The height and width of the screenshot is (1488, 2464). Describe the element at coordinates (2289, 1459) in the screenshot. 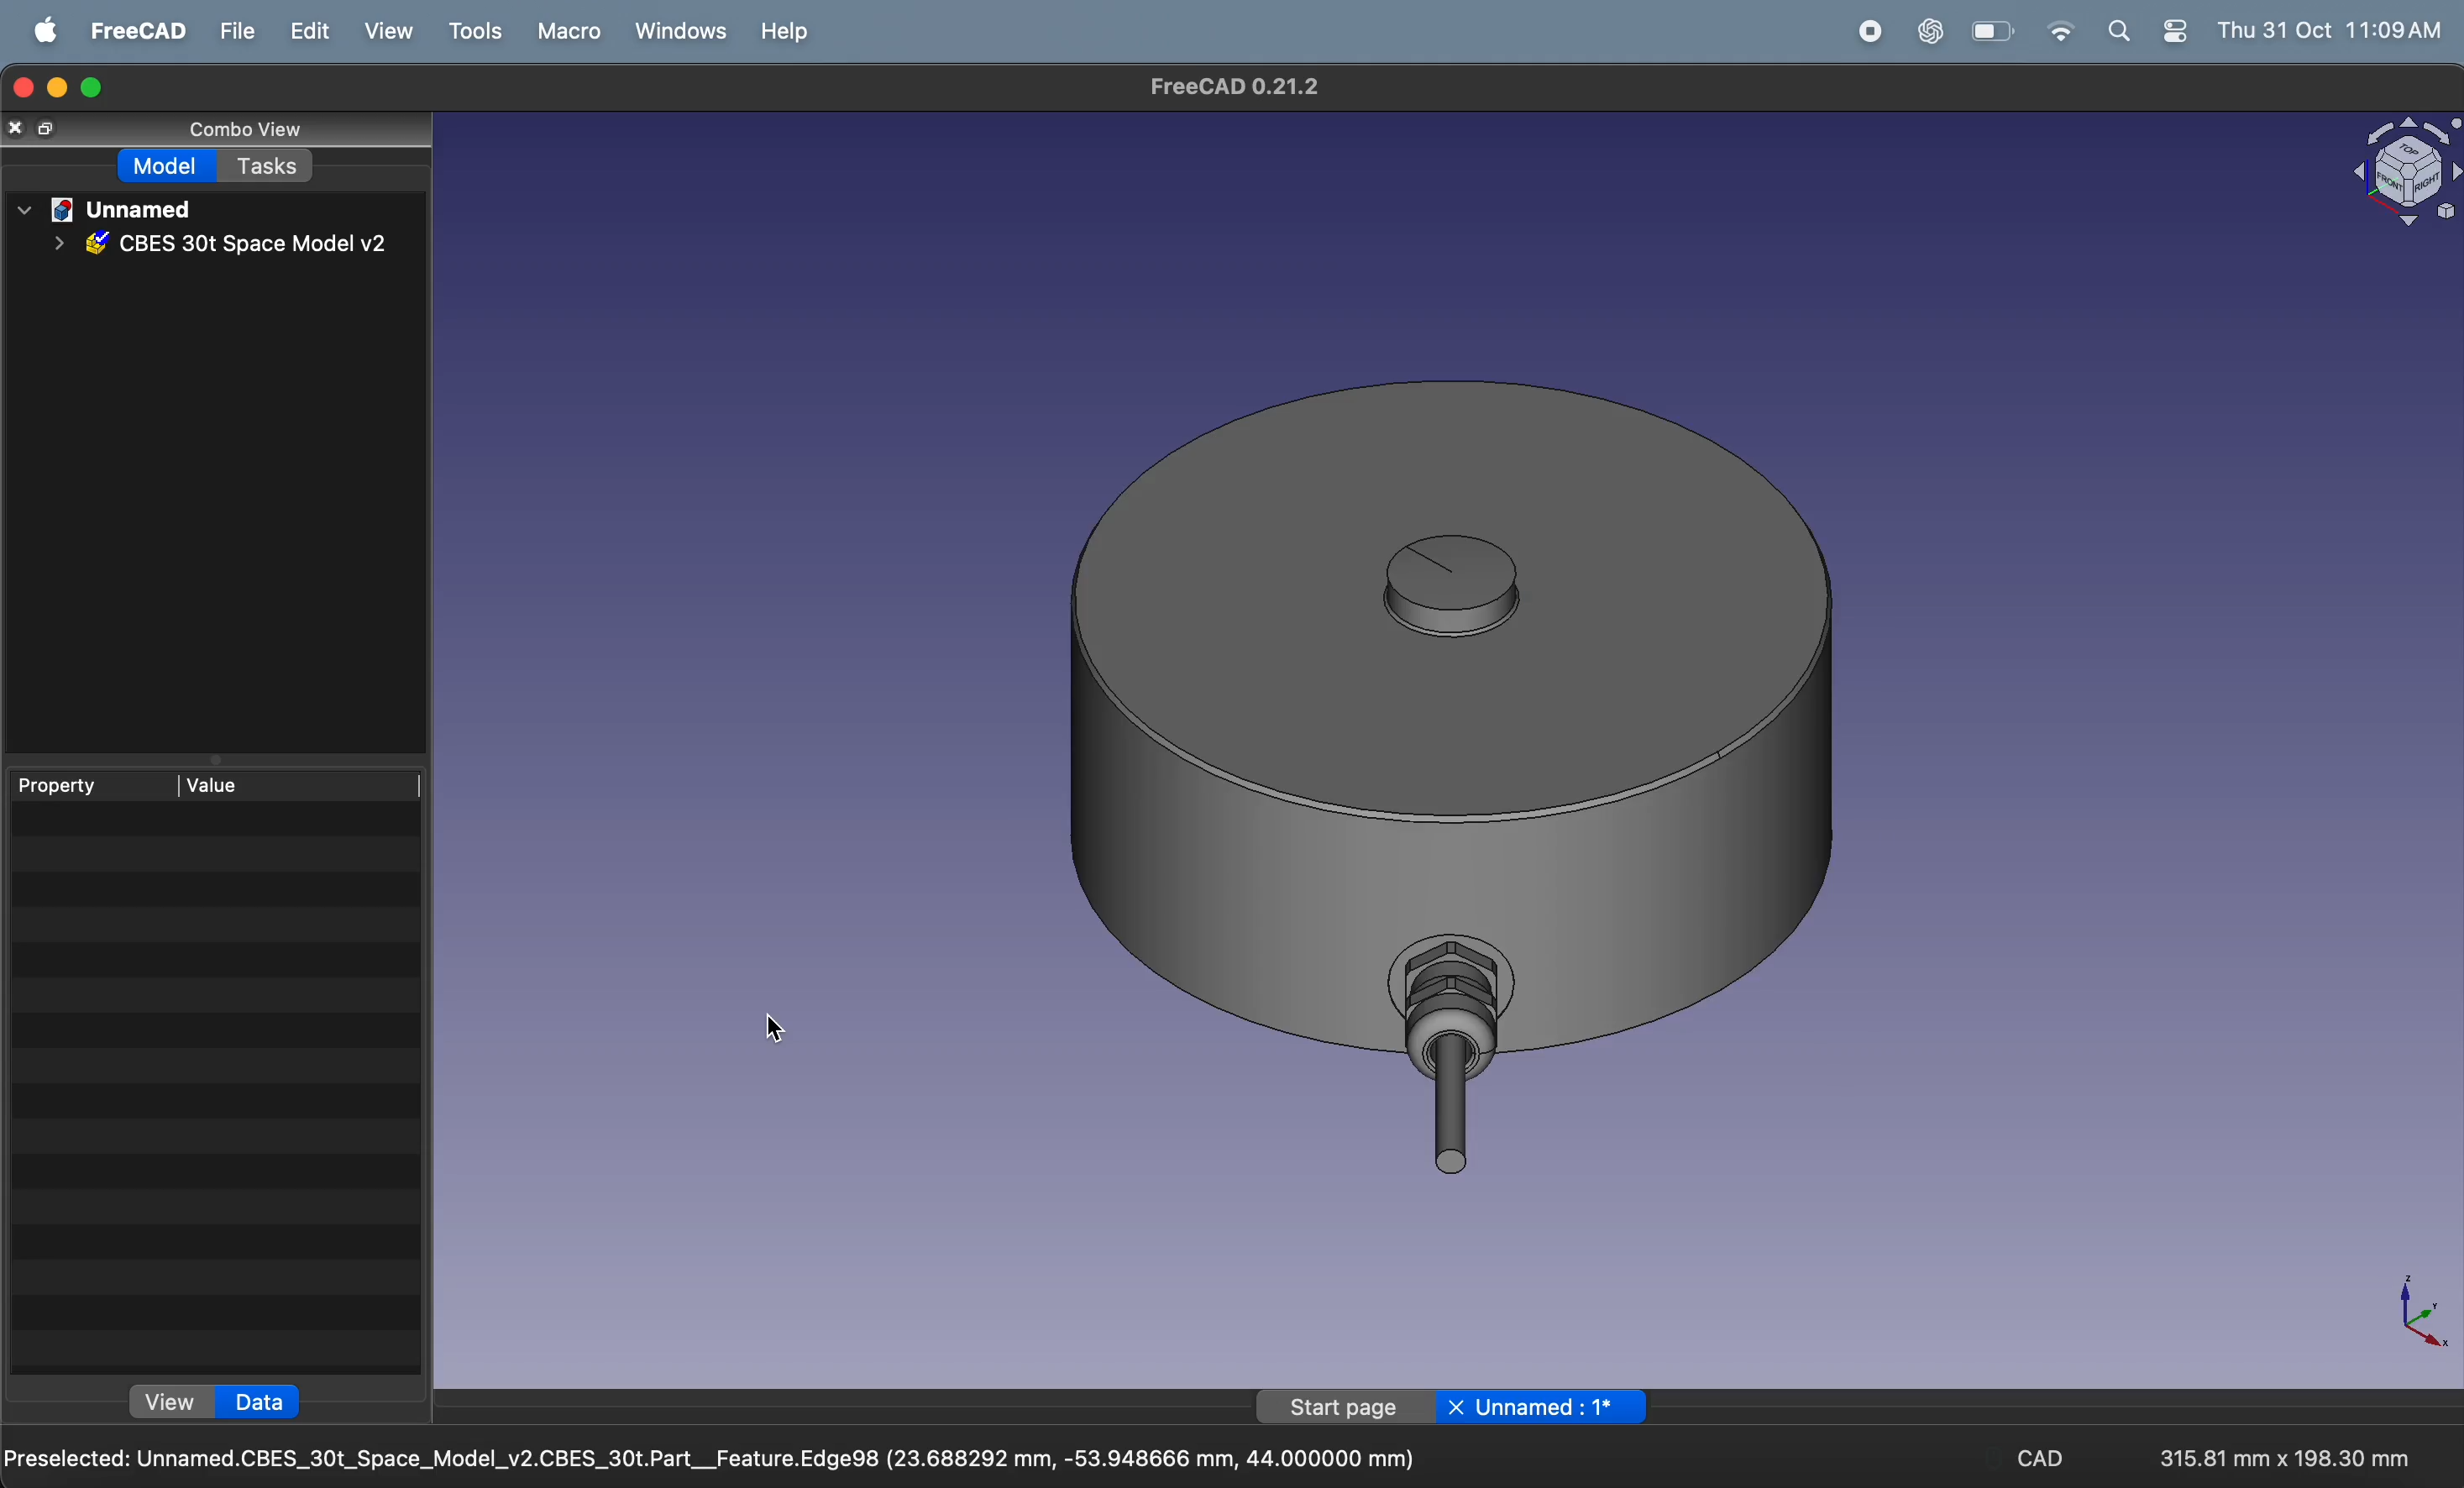

I see `315.81 mm x 198.30 mm` at that location.